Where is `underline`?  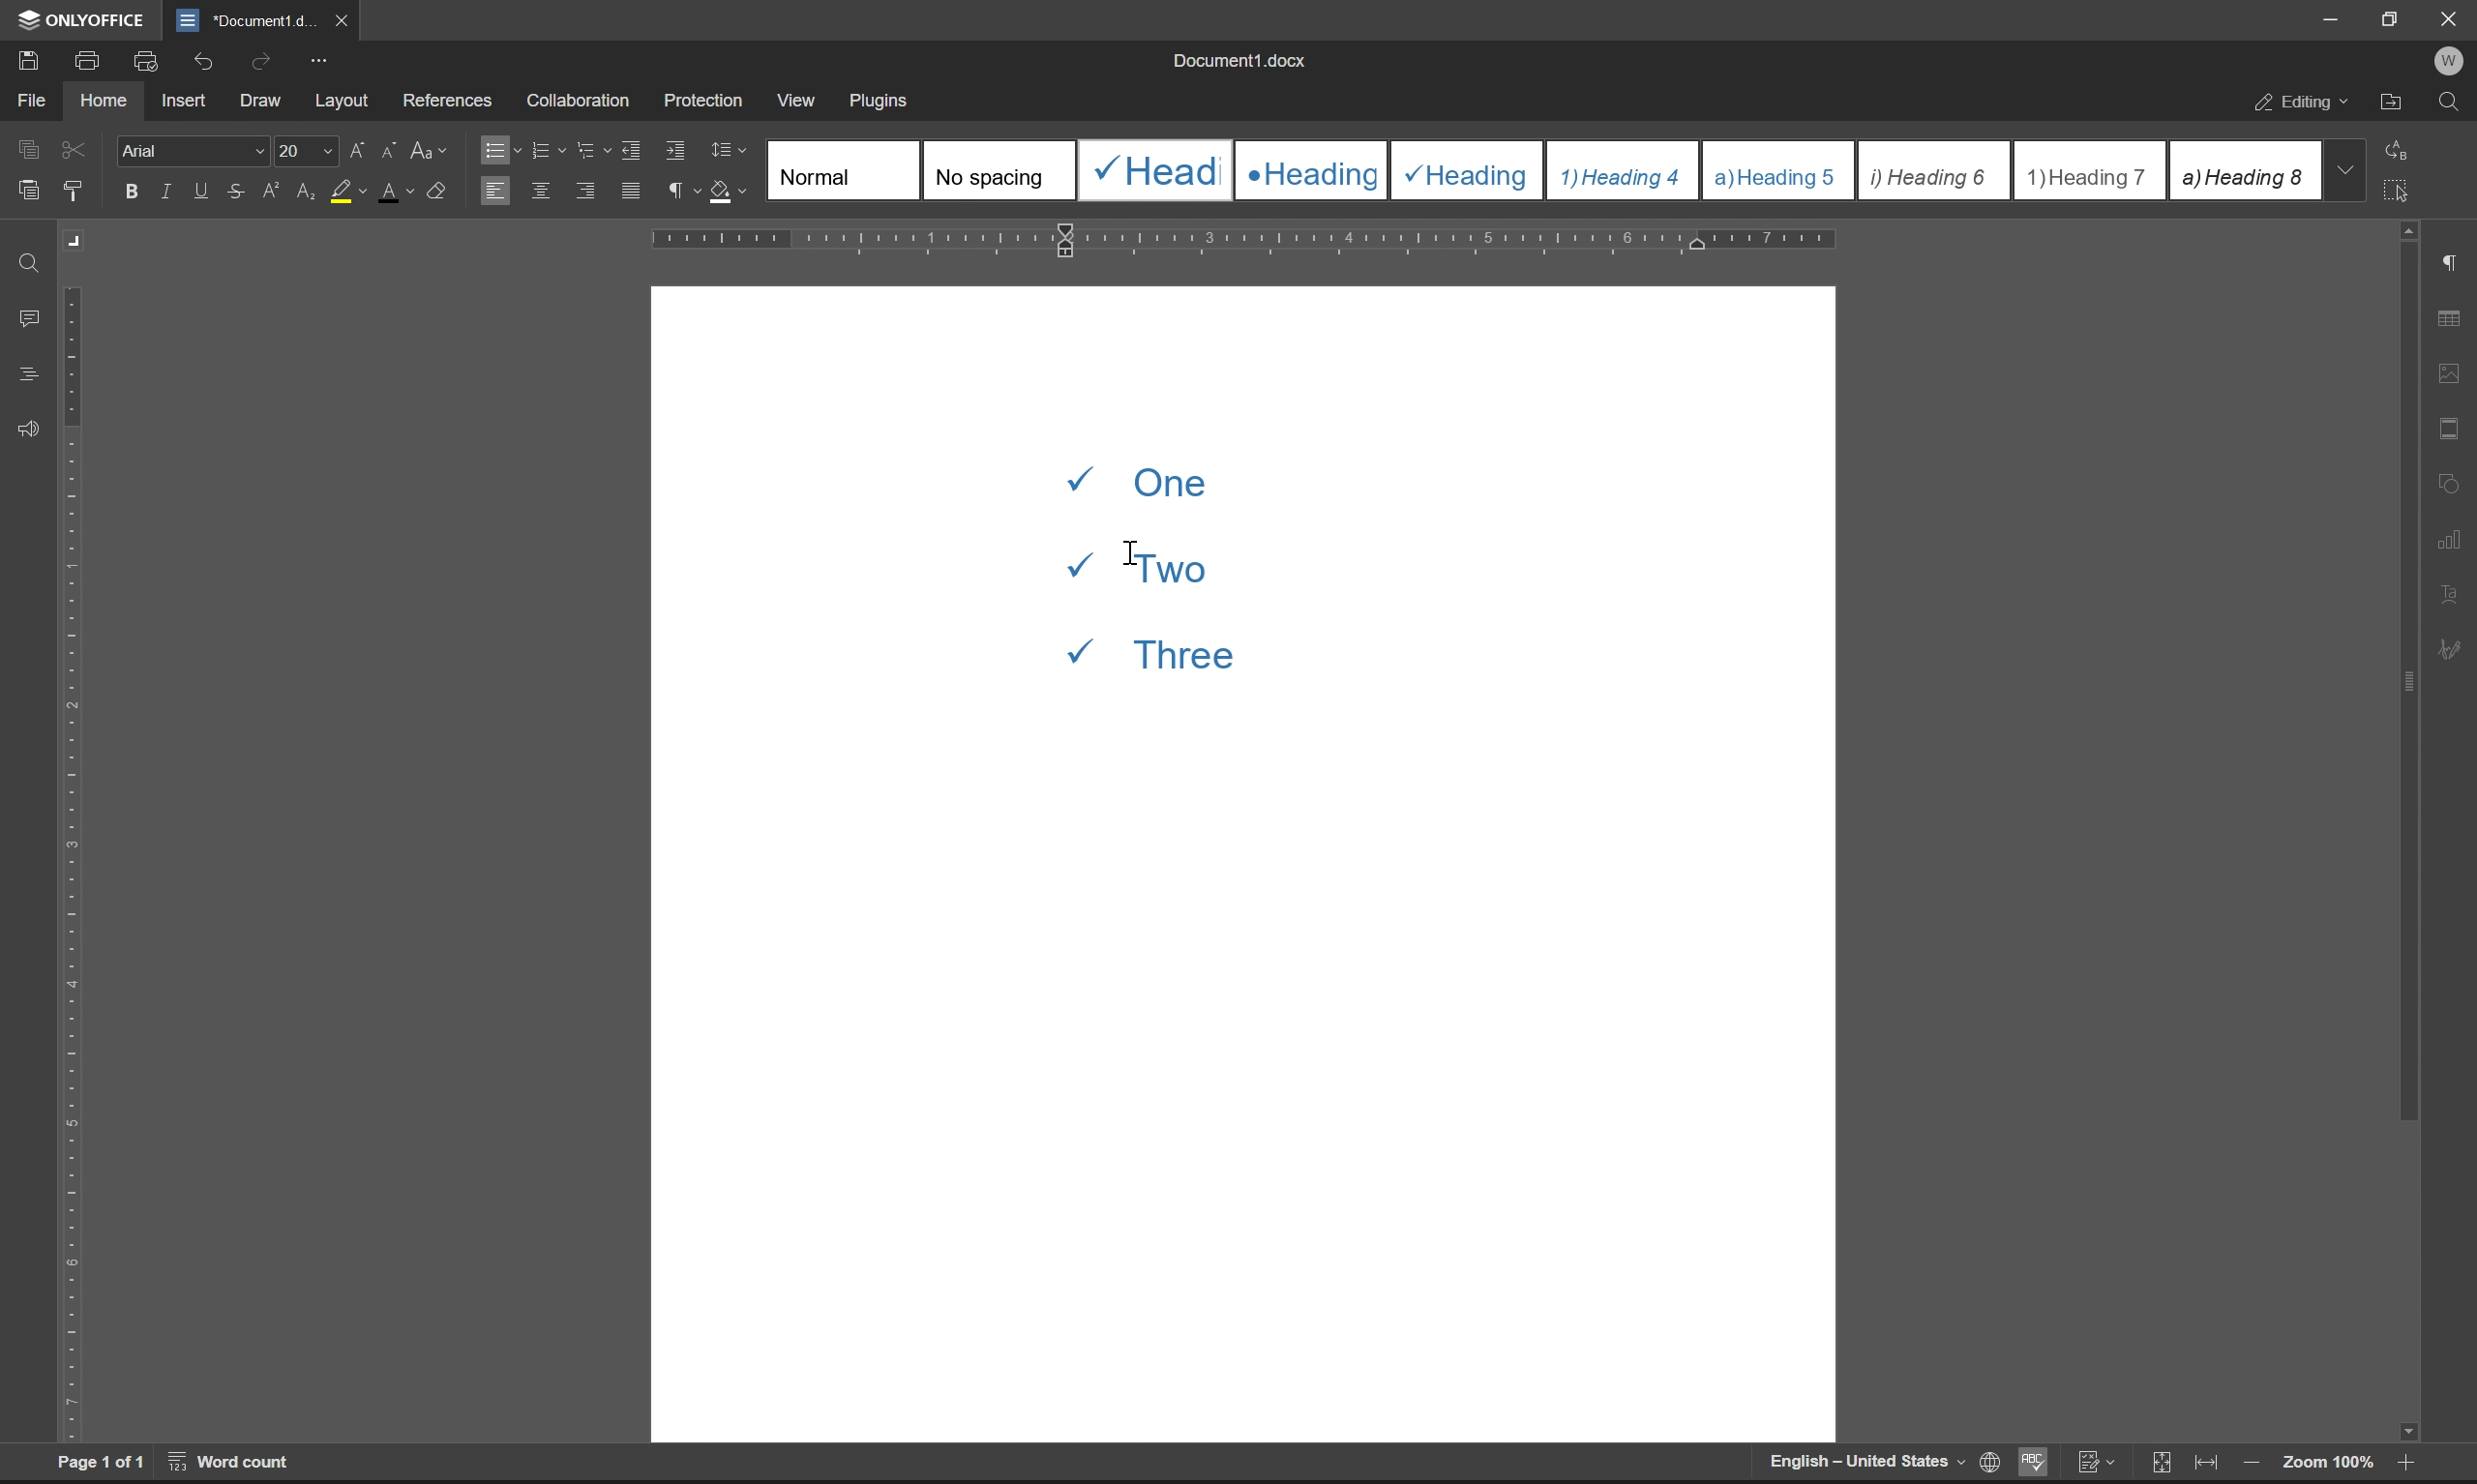 underline is located at coordinates (203, 191).